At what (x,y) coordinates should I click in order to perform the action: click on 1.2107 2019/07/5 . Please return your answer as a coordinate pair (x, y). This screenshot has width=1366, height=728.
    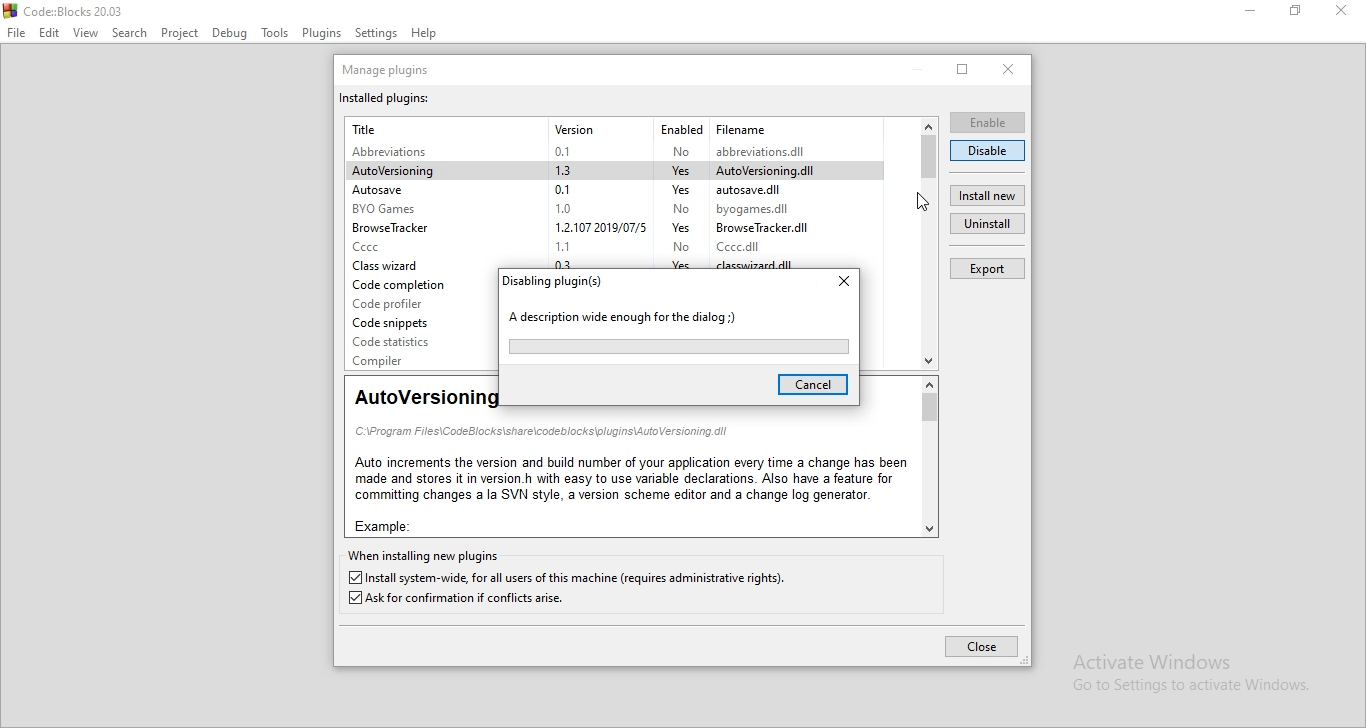
    Looking at the image, I should click on (595, 227).